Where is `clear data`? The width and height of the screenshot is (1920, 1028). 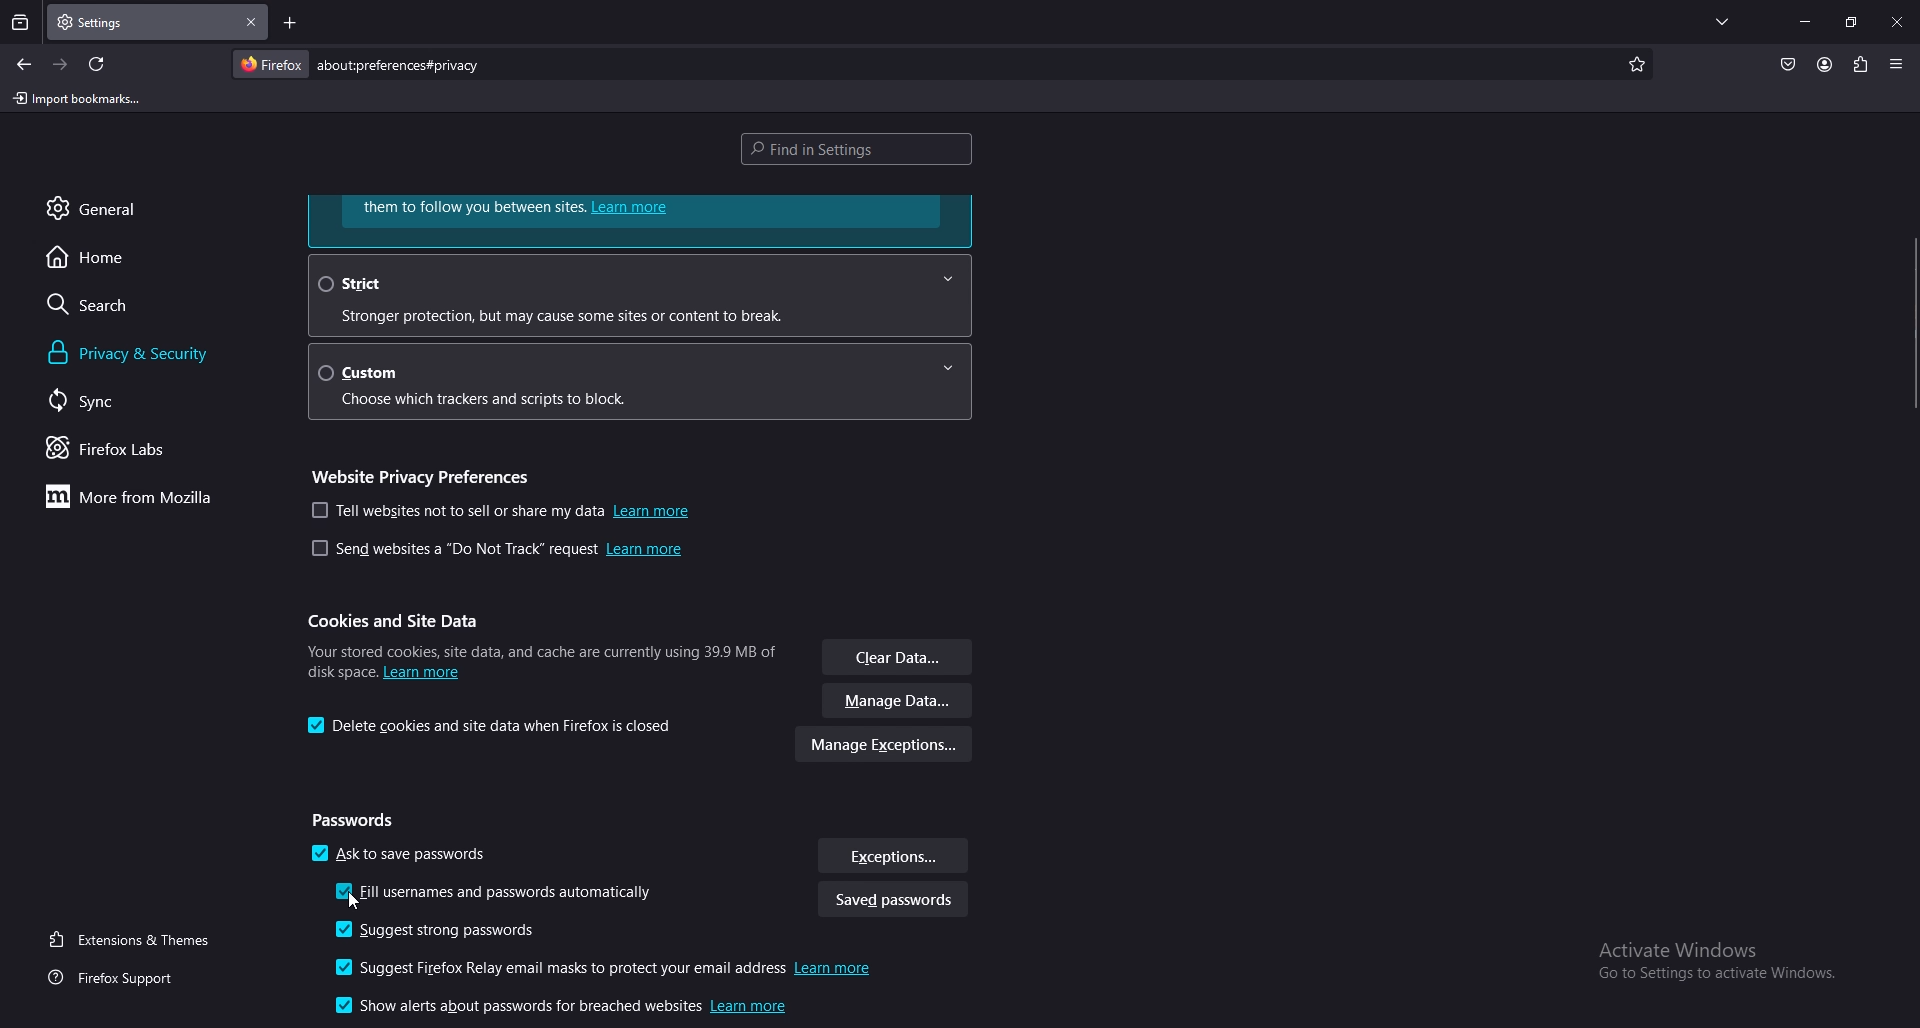
clear data is located at coordinates (899, 659).